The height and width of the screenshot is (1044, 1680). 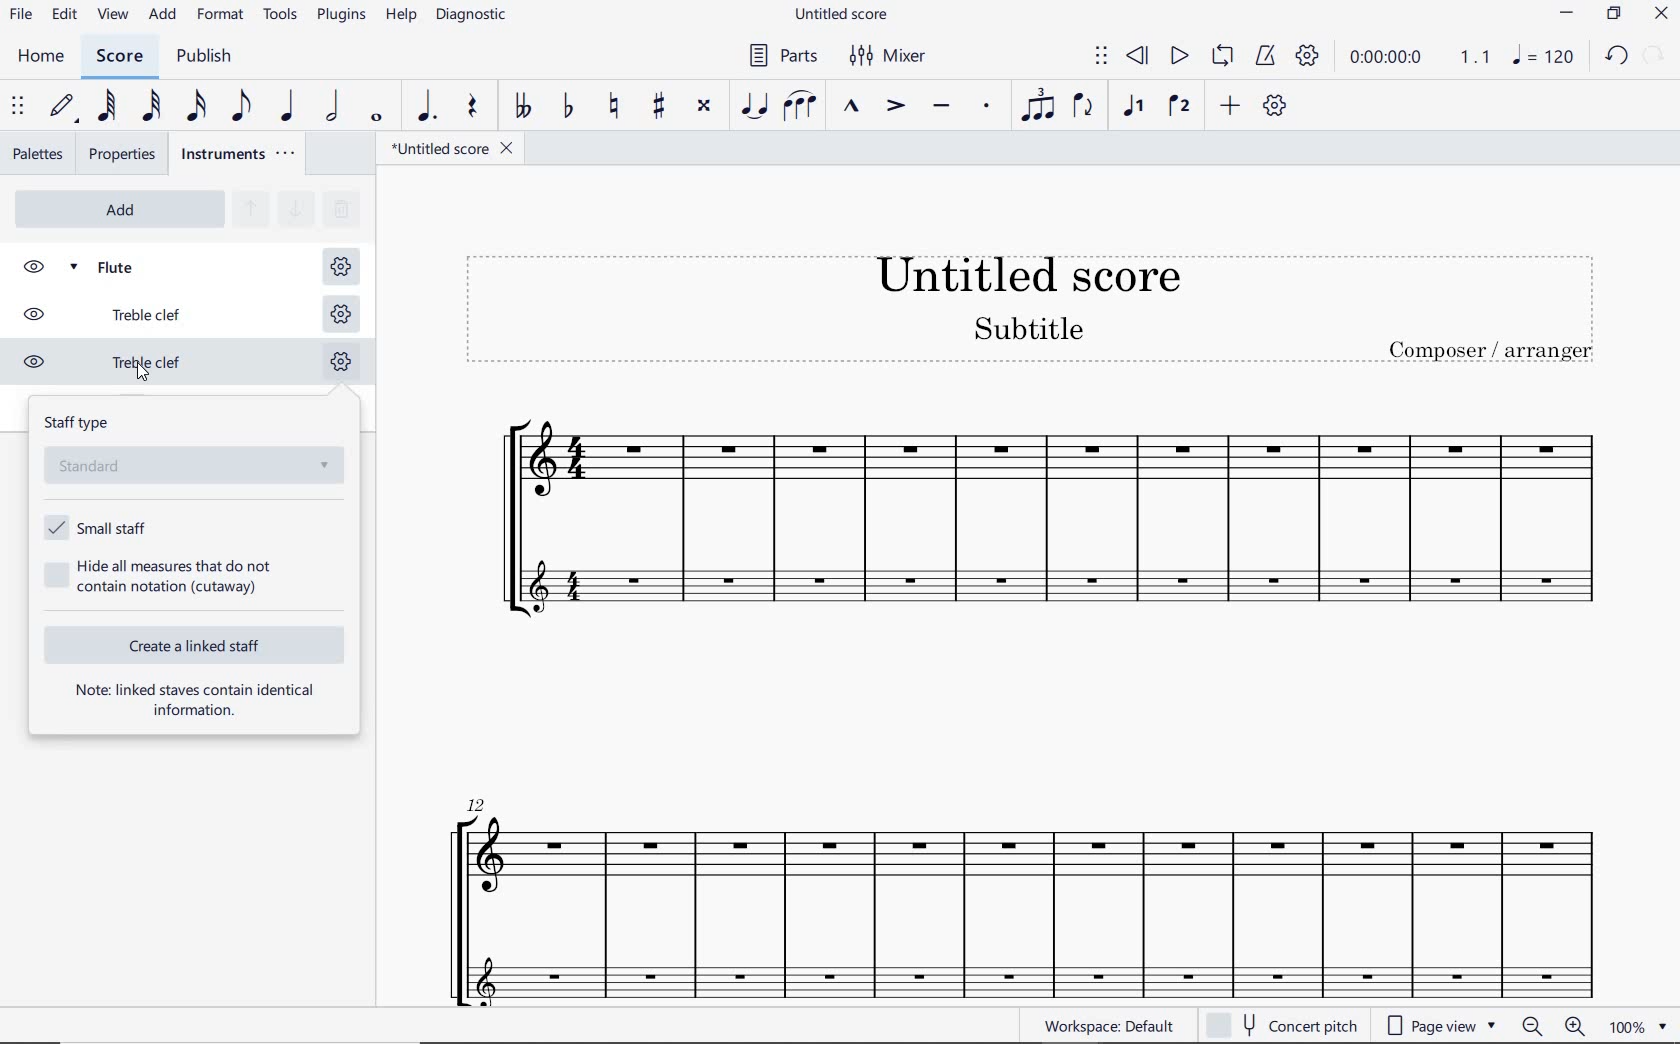 What do you see at coordinates (851, 107) in the screenshot?
I see `MARCATO` at bounding box center [851, 107].